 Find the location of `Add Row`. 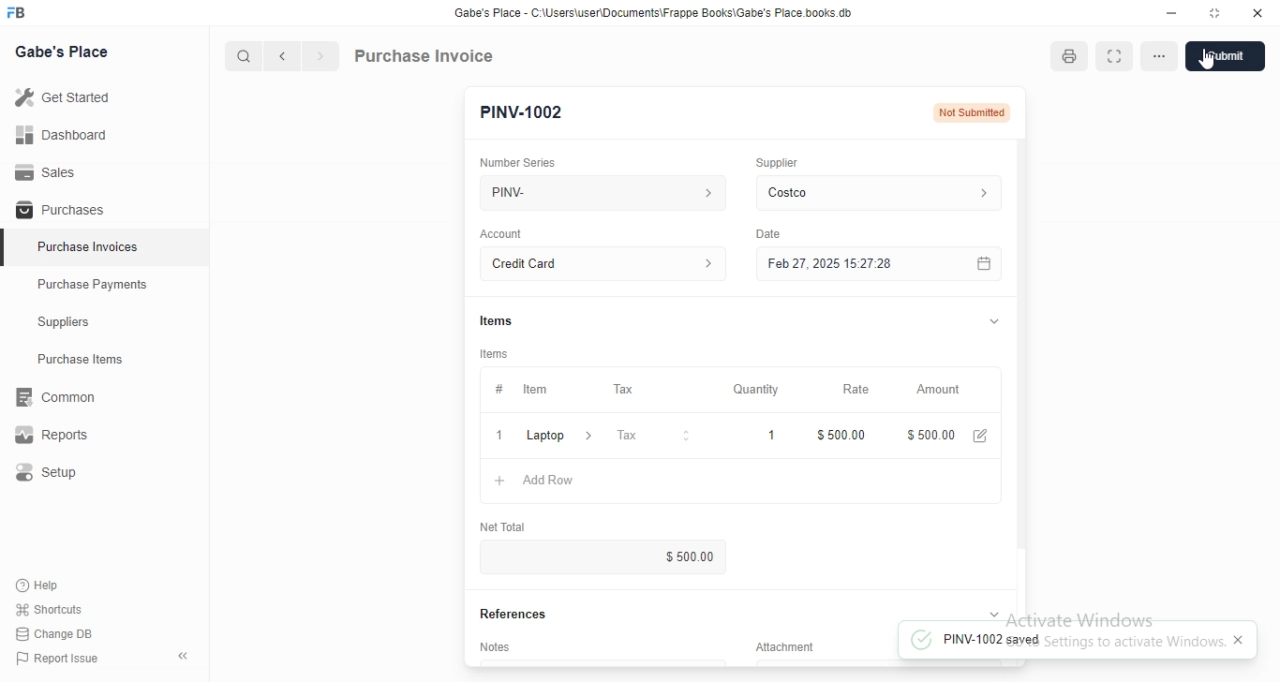

Add Row is located at coordinates (741, 481).